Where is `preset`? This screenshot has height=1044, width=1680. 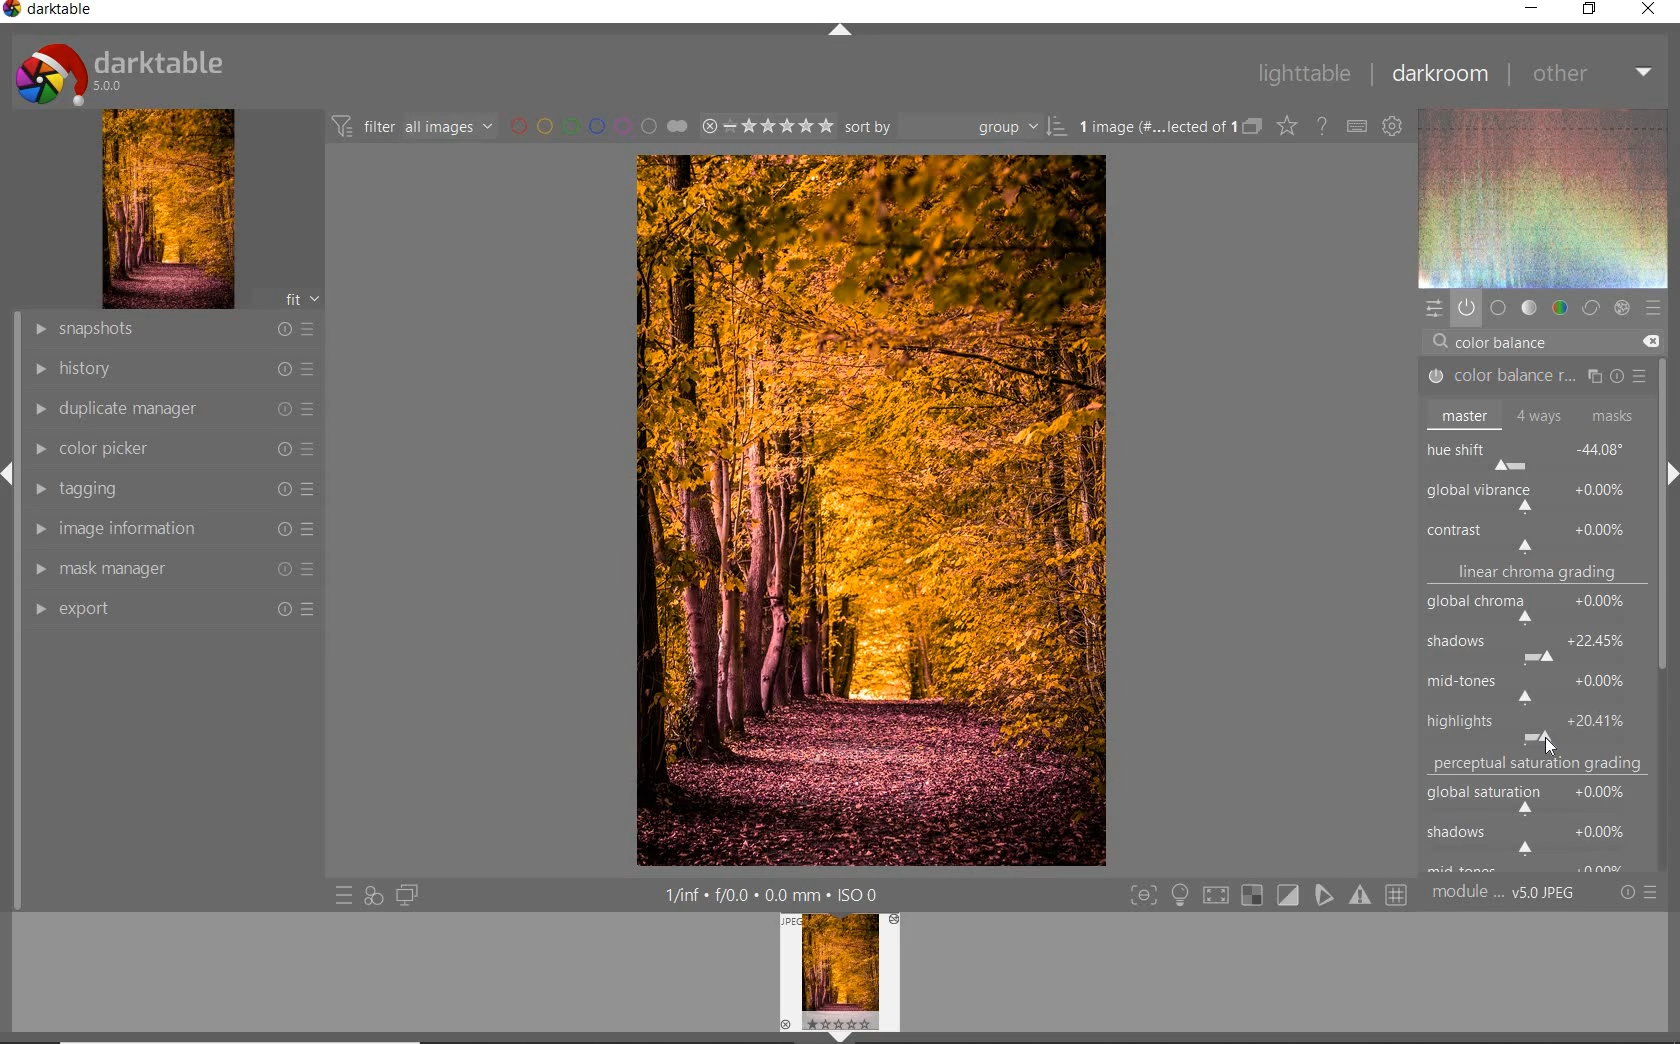
preset is located at coordinates (1652, 307).